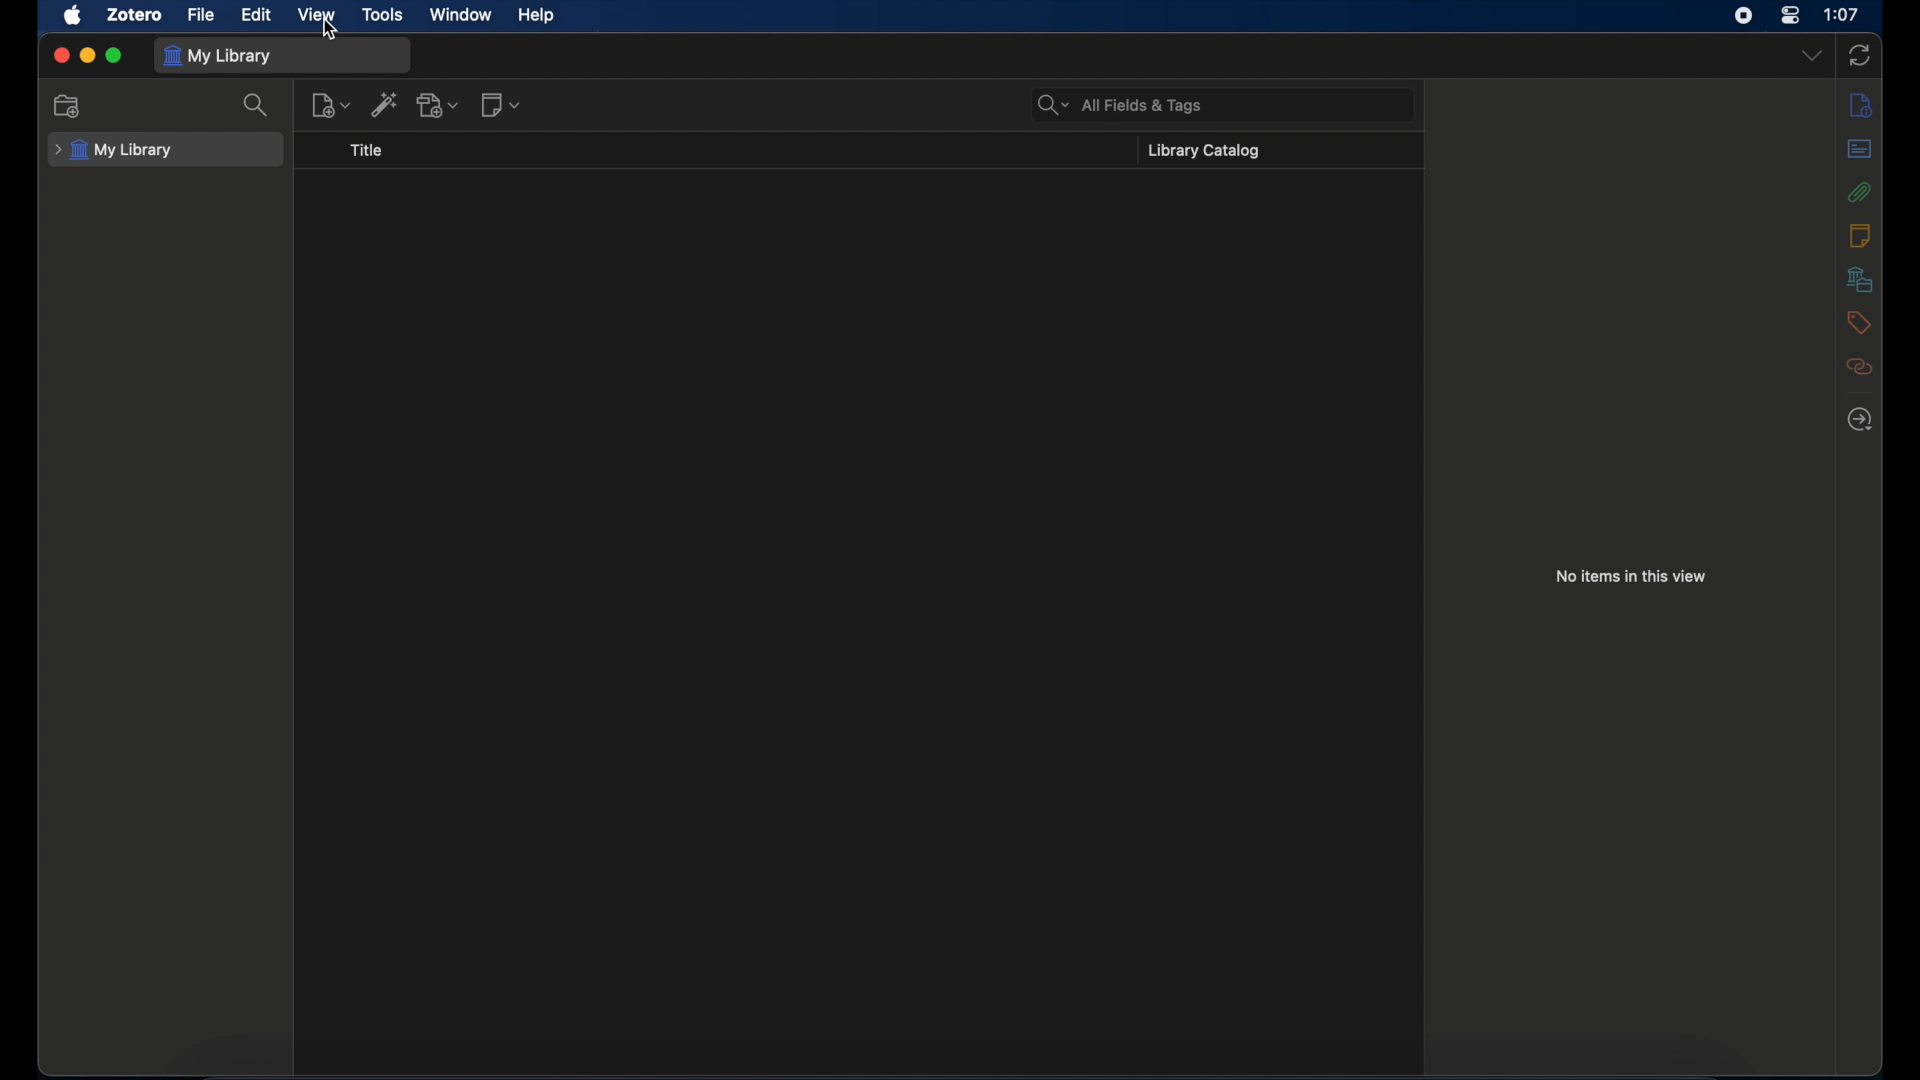 The height and width of the screenshot is (1080, 1920). What do you see at coordinates (330, 106) in the screenshot?
I see `new item` at bounding box center [330, 106].